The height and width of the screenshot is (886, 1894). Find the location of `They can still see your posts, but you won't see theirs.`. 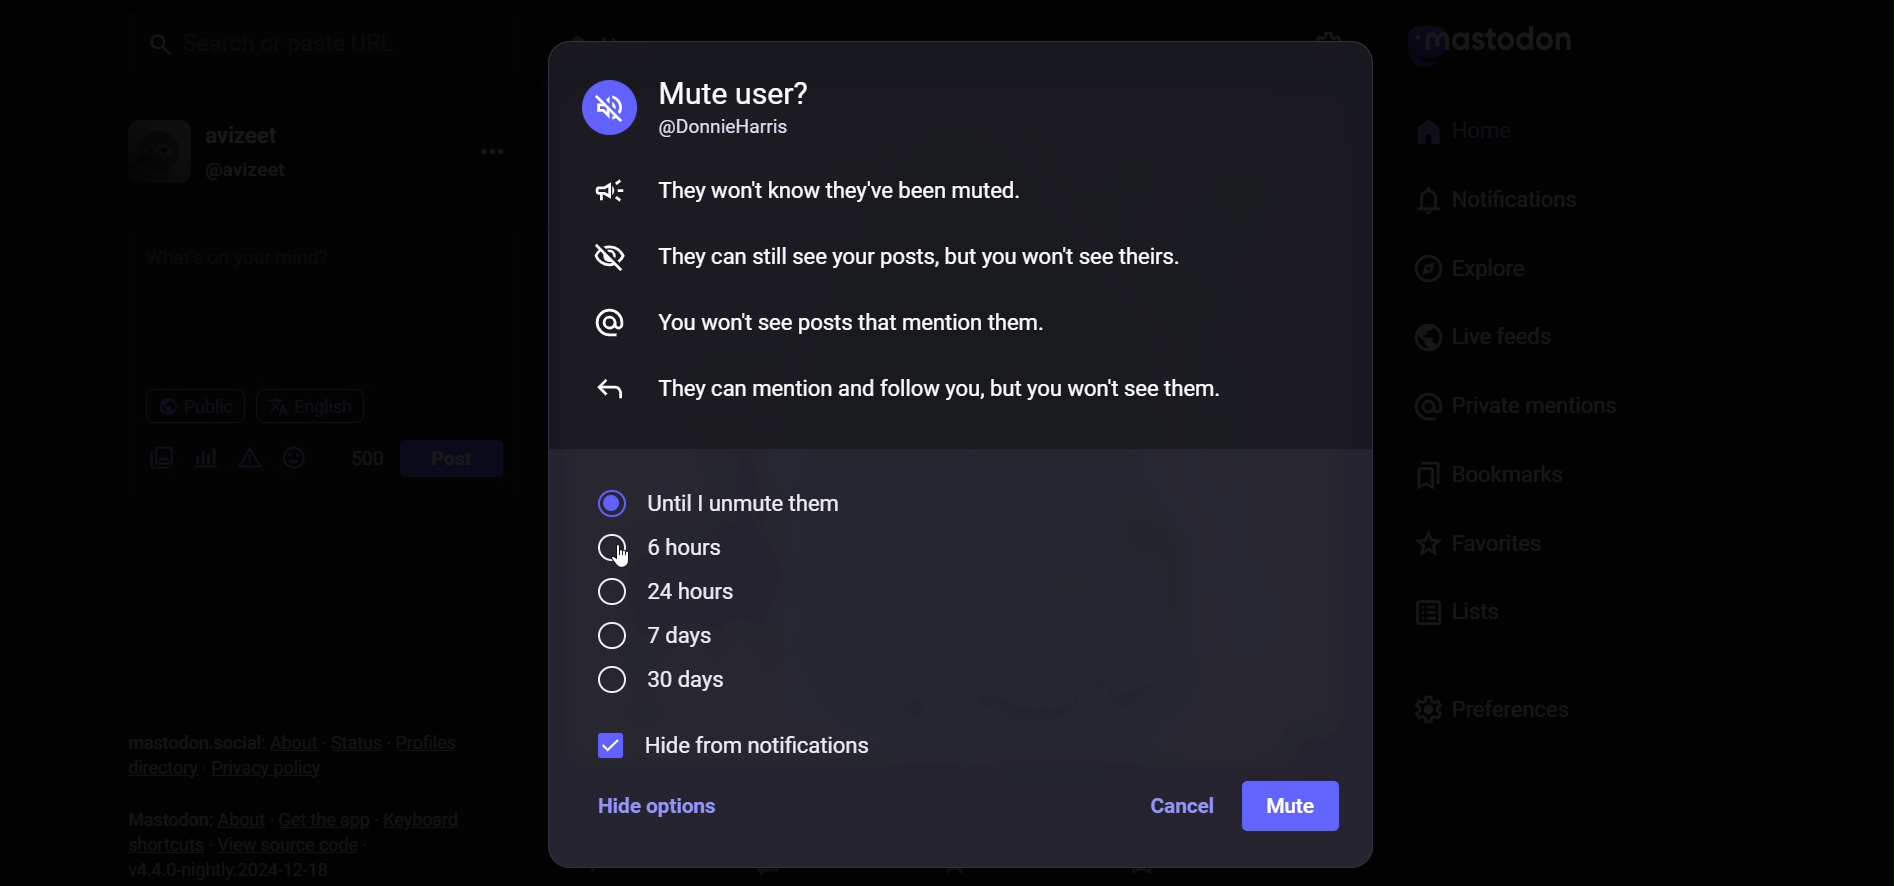

They can still see your posts, but you won't see theirs. is located at coordinates (922, 256).